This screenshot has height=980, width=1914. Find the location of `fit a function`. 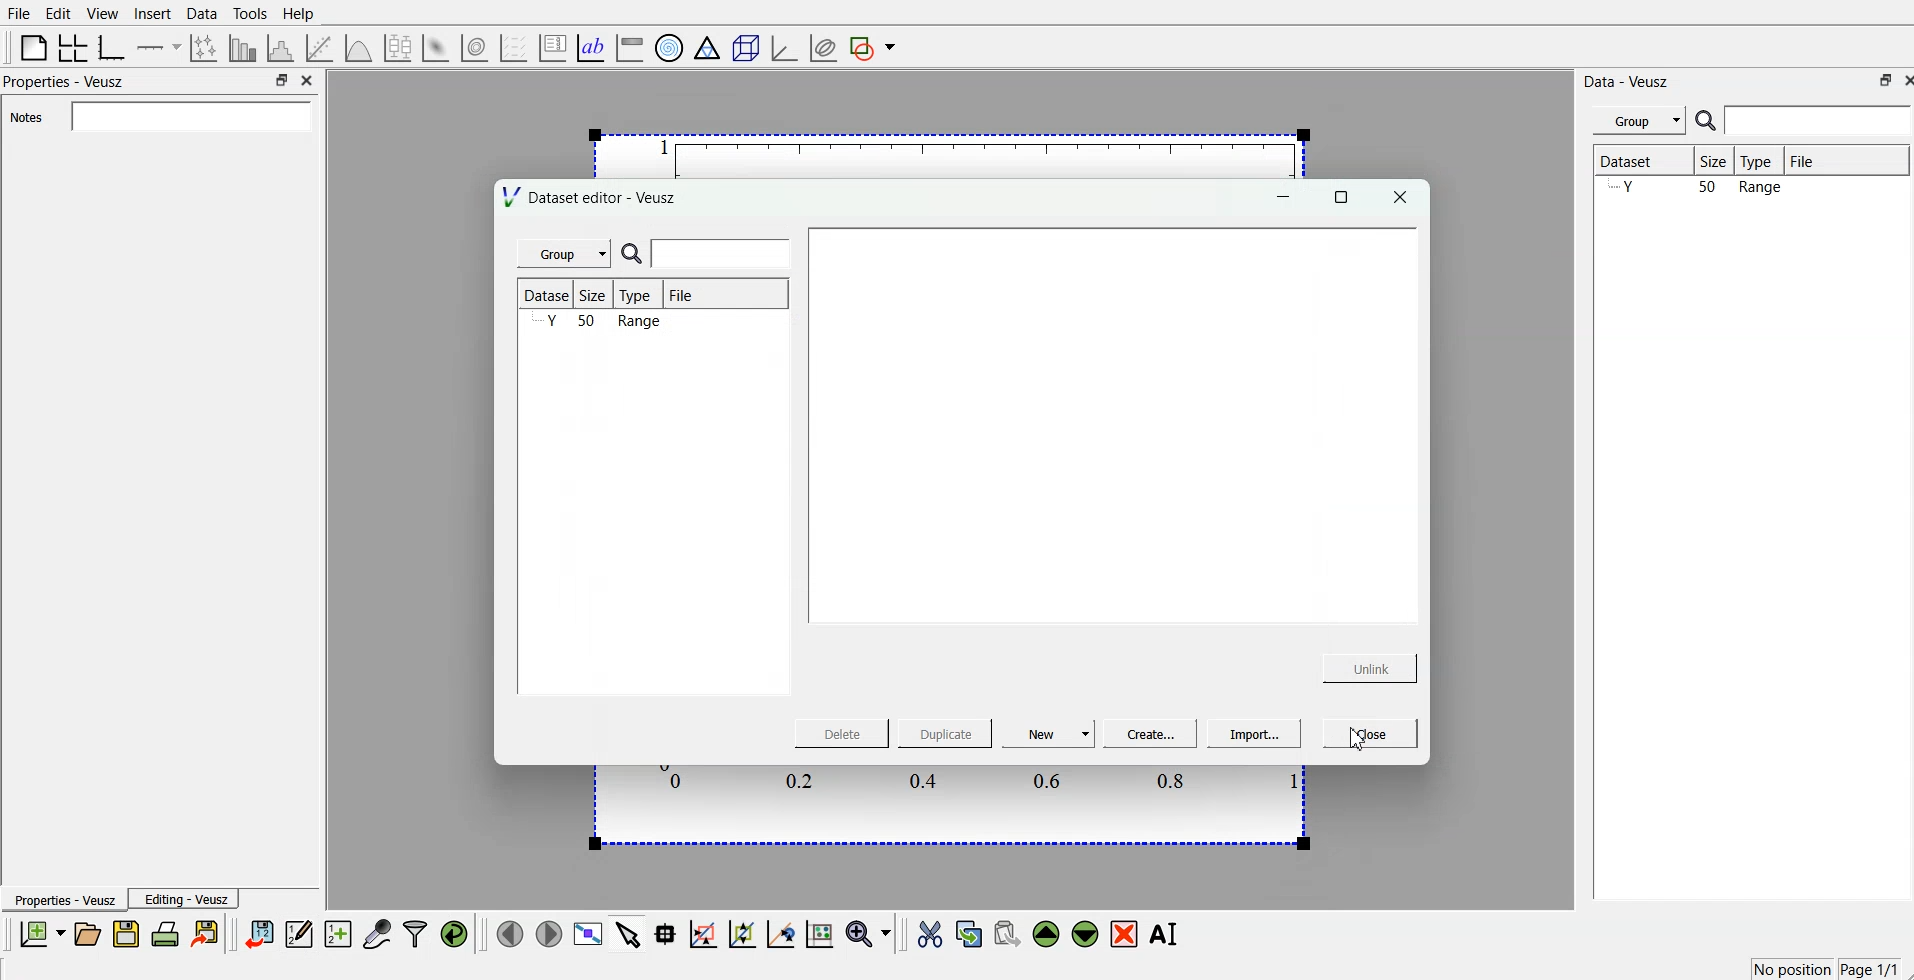

fit a function is located at coordinates (322, 46).